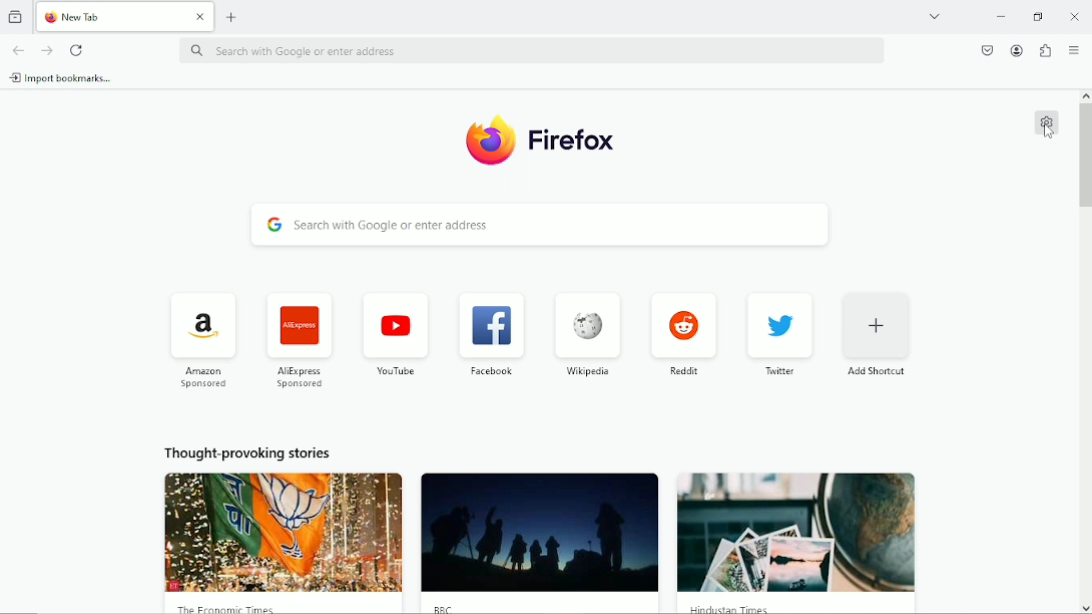  I want to click on Open application menu, so click(1075, 49).